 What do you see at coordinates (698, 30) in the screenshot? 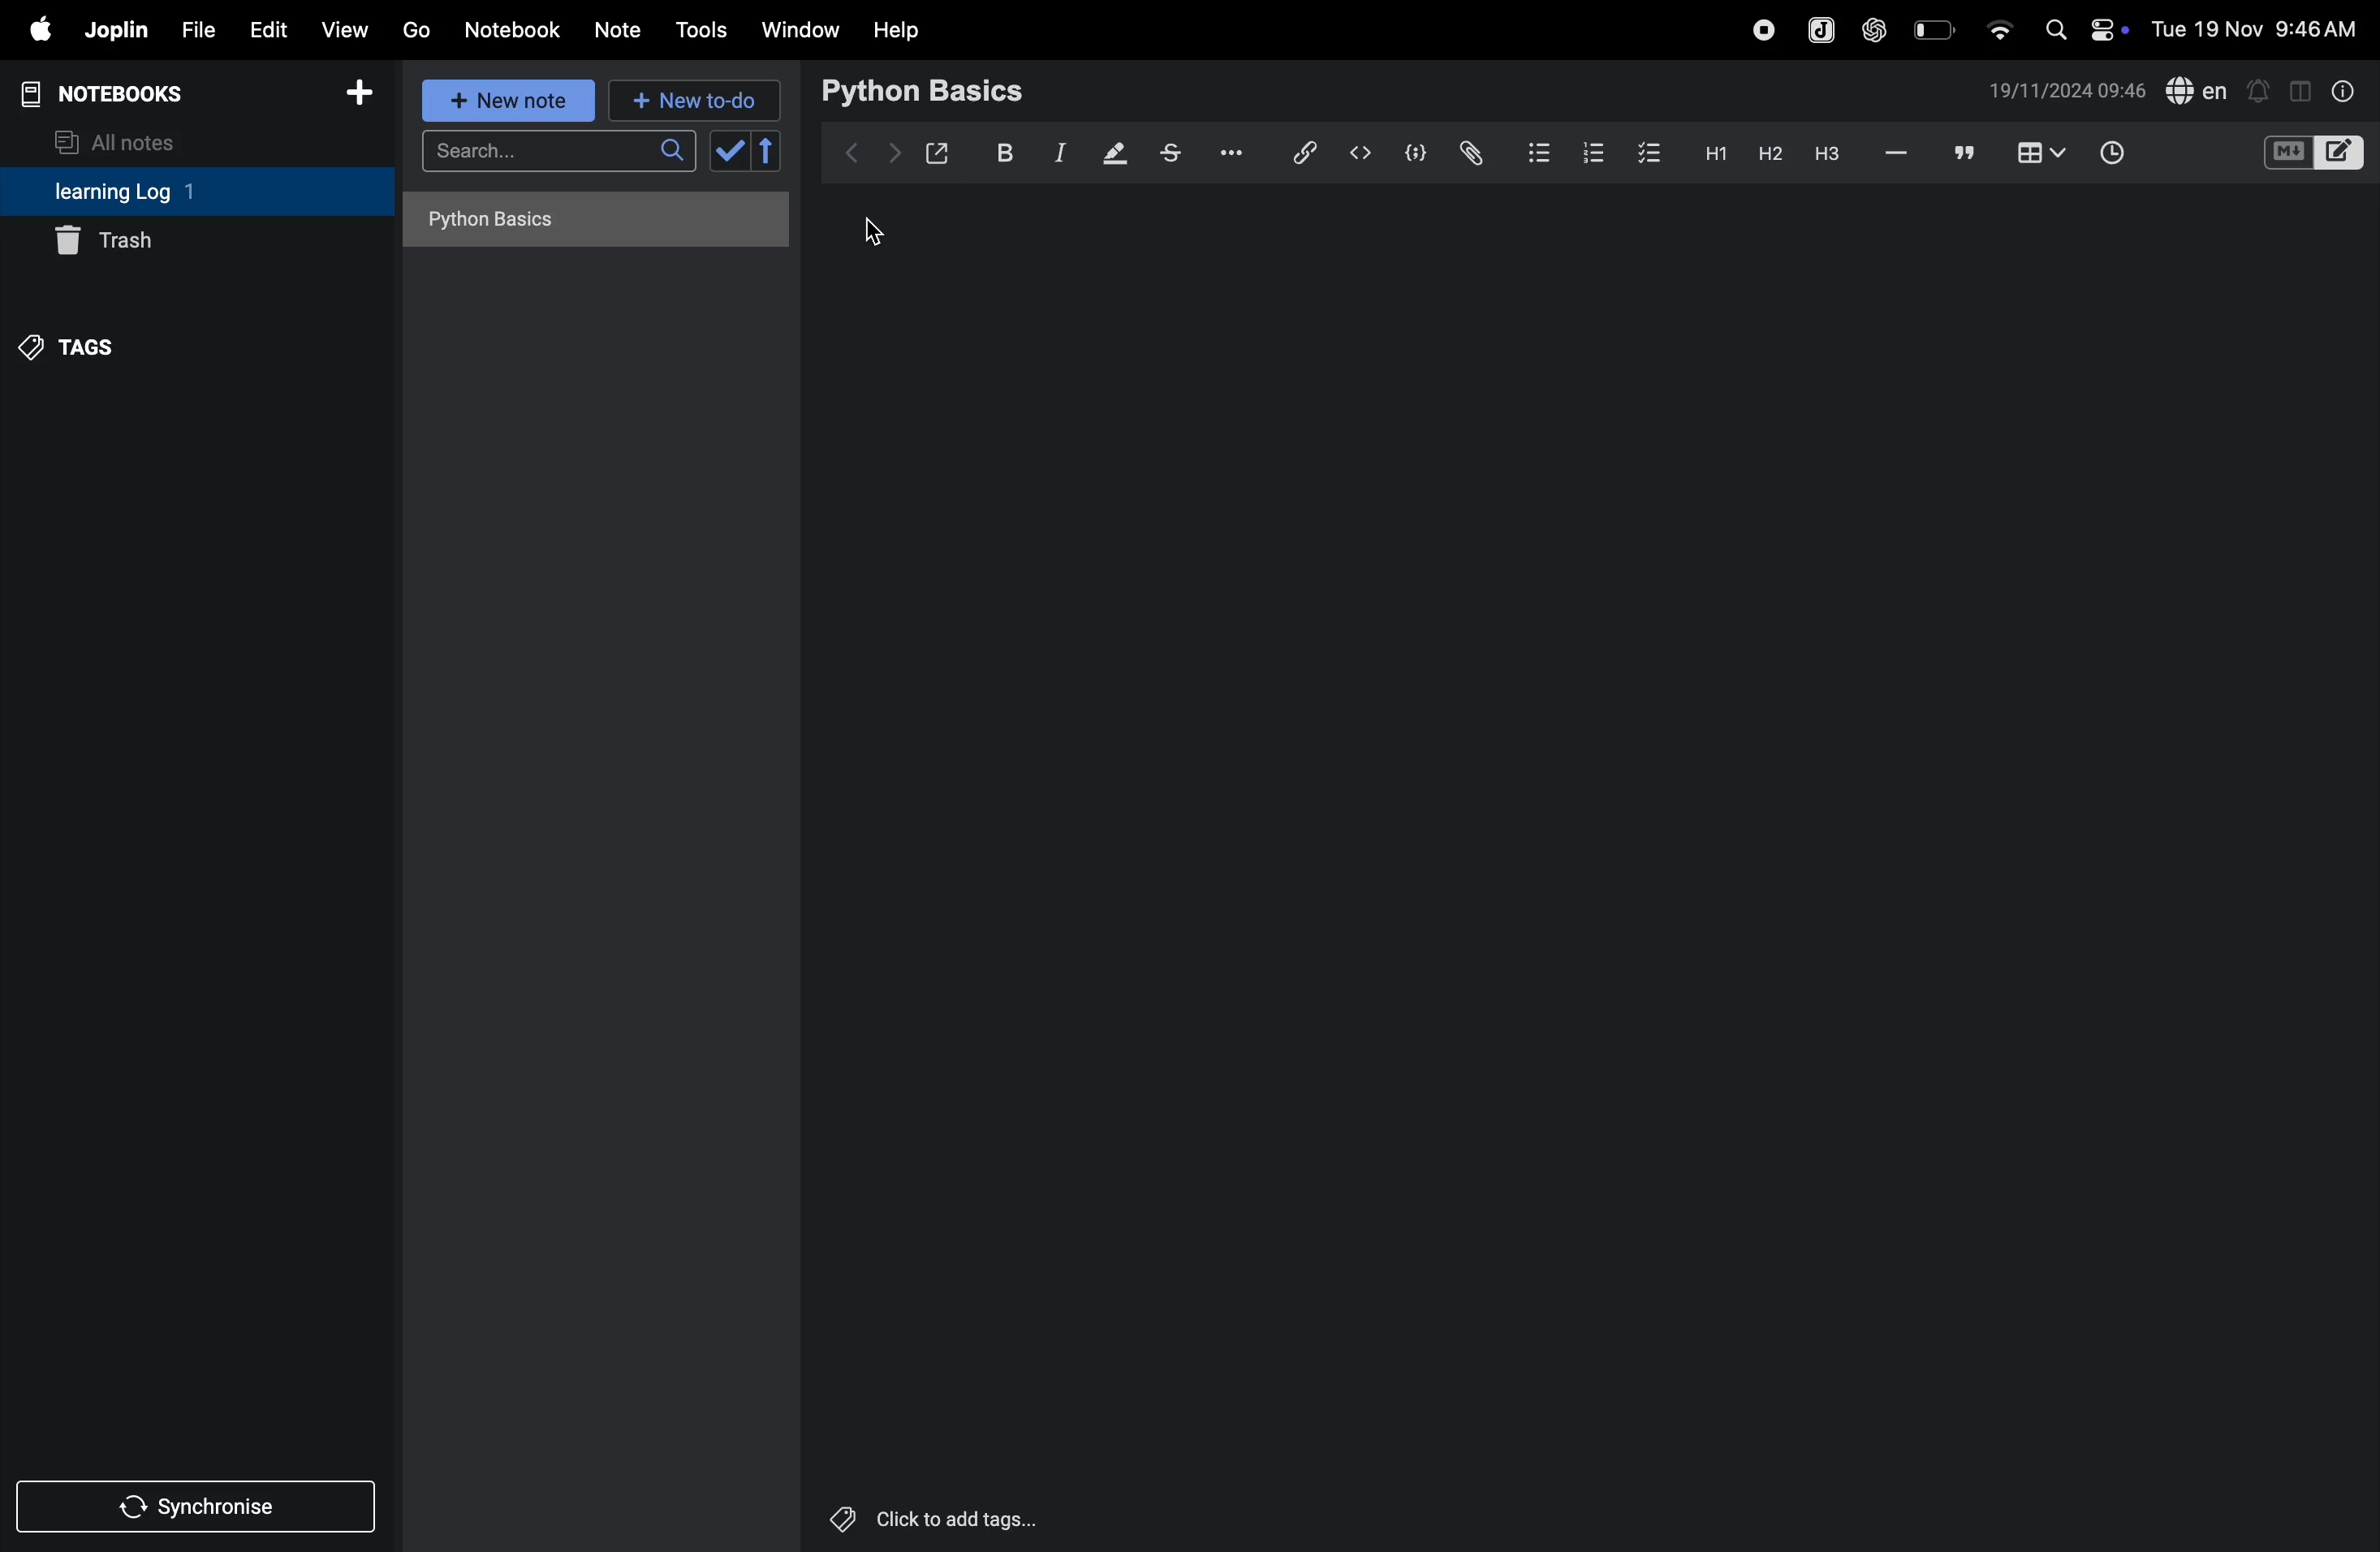
I see `tools` at bounding box center [698, 30].